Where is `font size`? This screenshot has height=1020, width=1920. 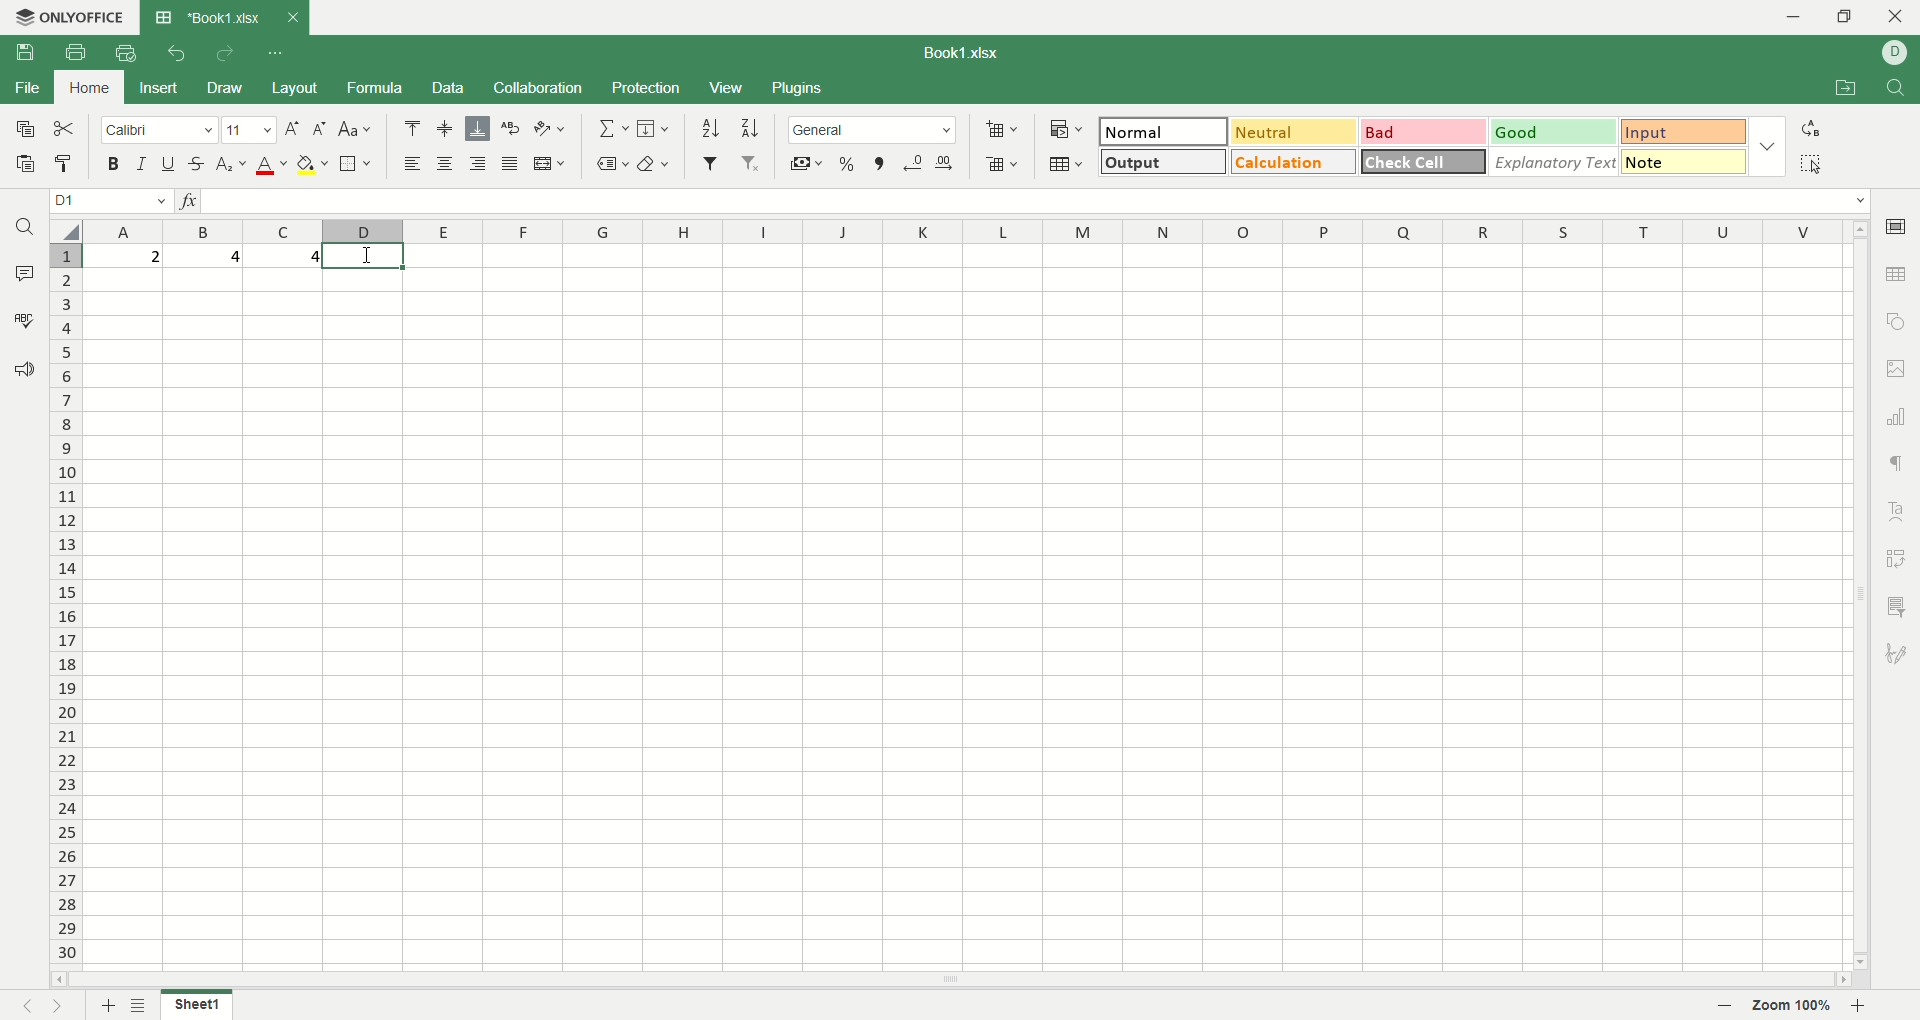
font size is located at coordinates (247, 130).